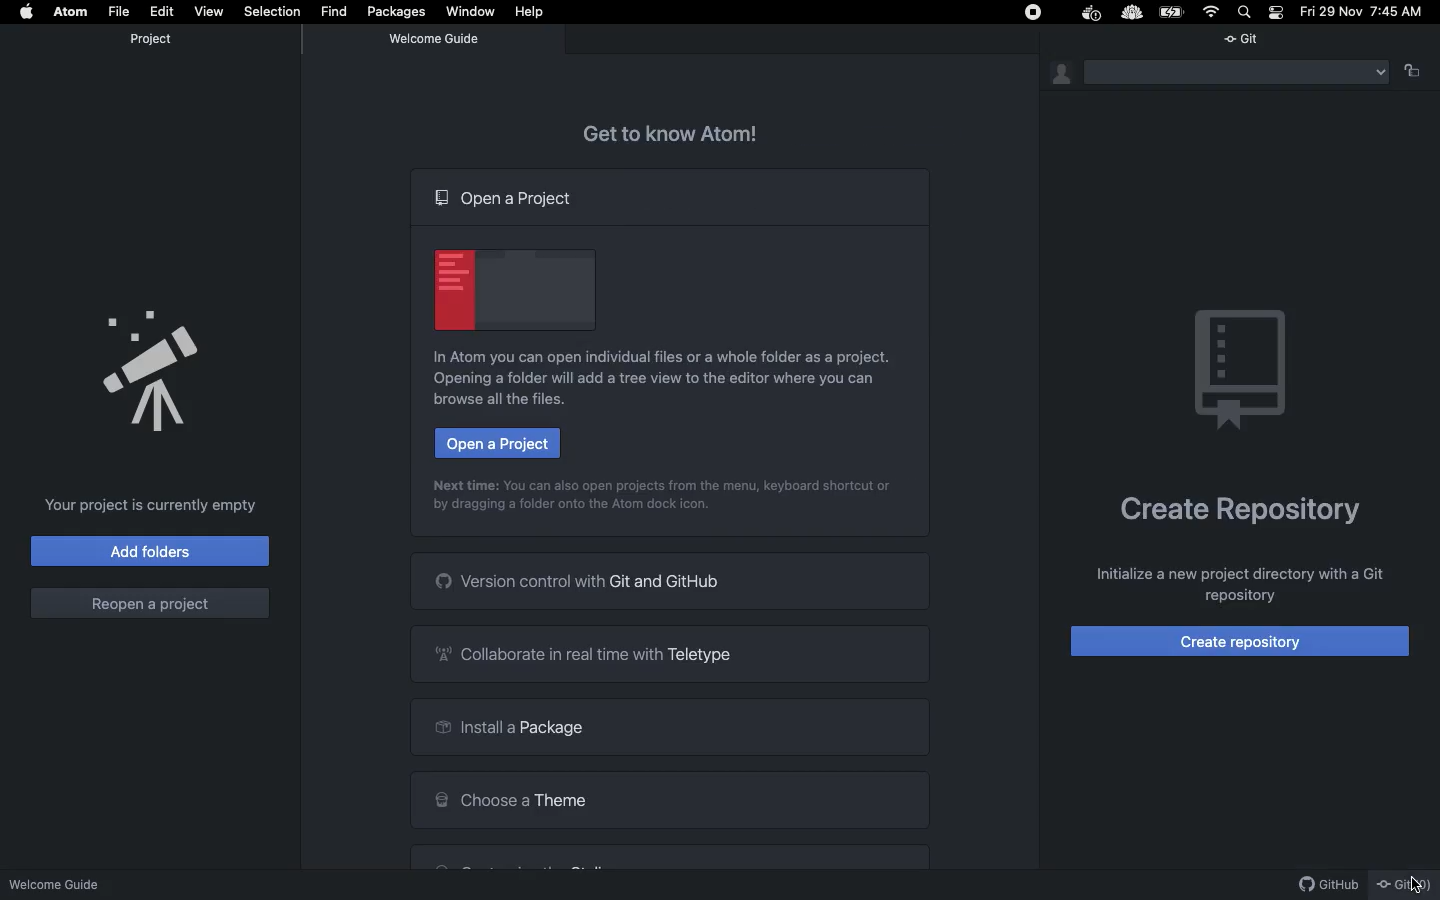  What do you see at coordinates (152, 369) in the screenshot?
I see `Announcement` at bounding box center [152, 369].